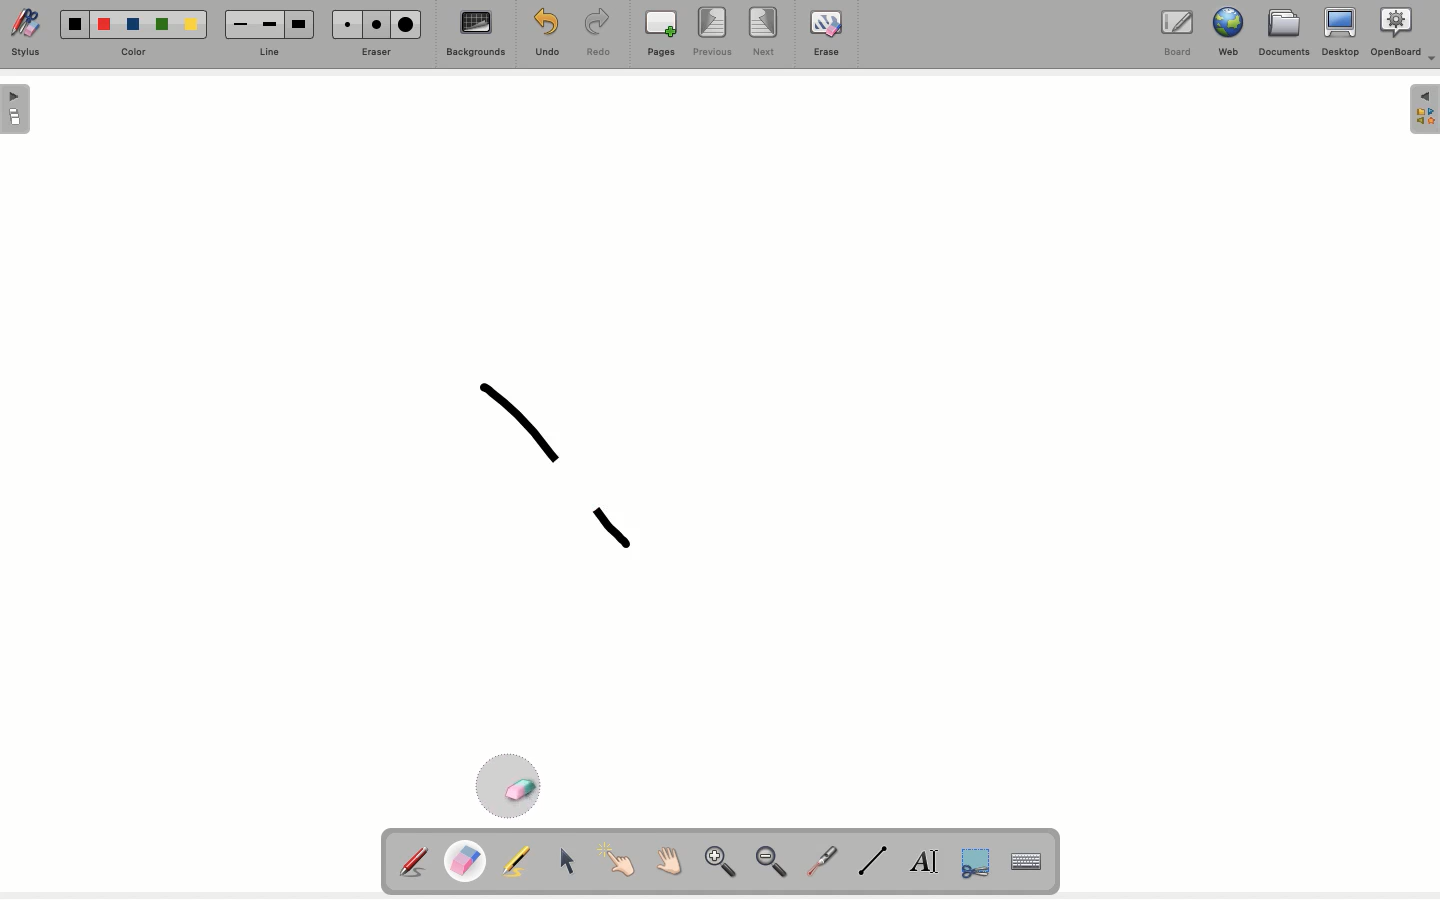 This screenshot has width=1440, height=900. Describe the element at coordinates (1283, 36) in the screenshot. I see `Documents` at that location.